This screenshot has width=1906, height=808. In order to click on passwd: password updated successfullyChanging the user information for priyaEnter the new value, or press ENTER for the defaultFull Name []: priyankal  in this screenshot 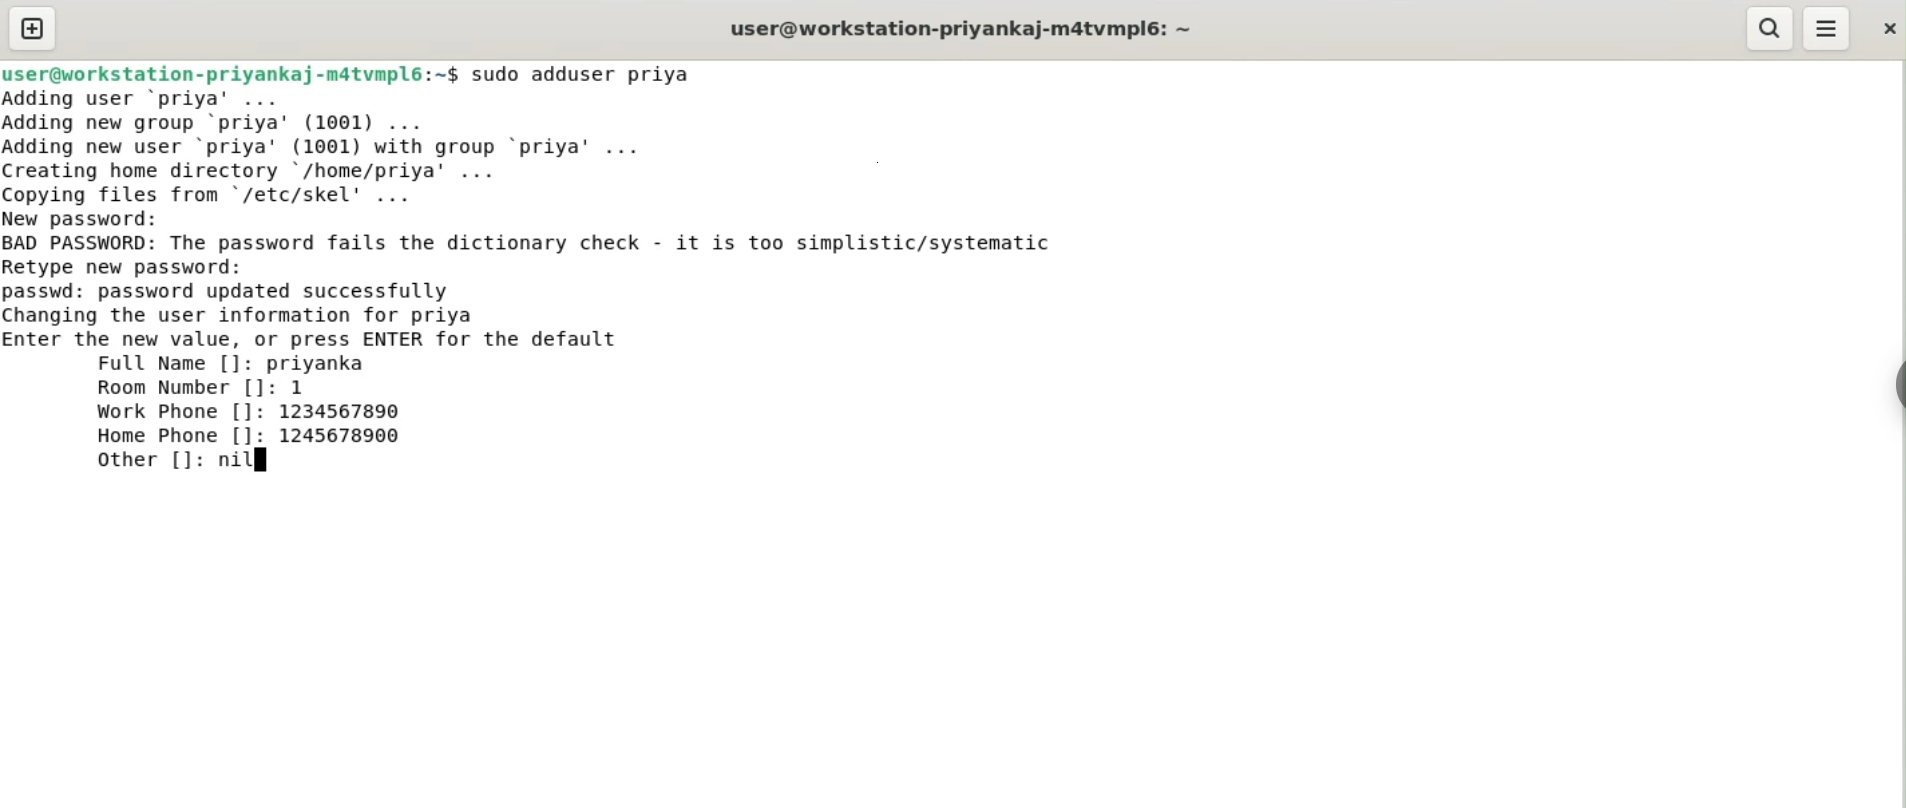, I will do `click(314, 328)`.